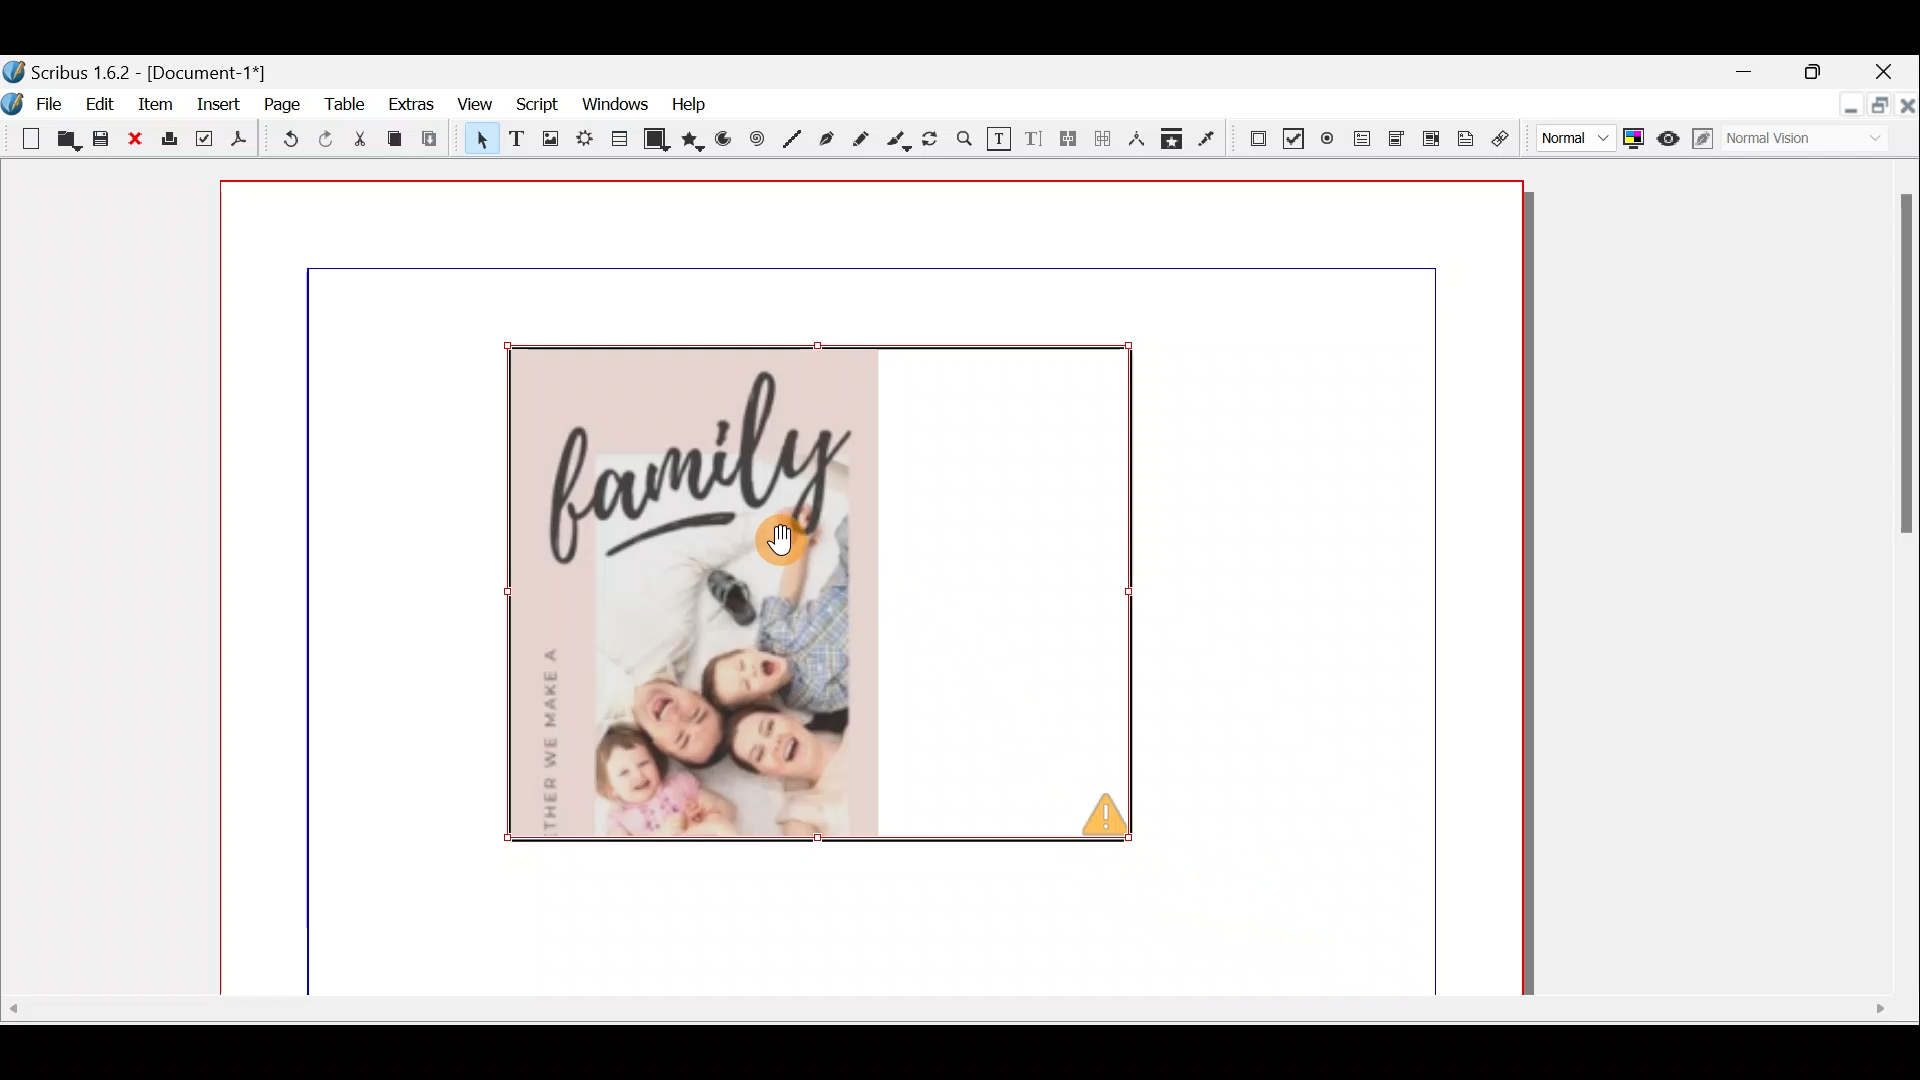  What do you see at coordinates (661, 142) in the screenshot?
I see `Shape` at bounding box center [661, 142].